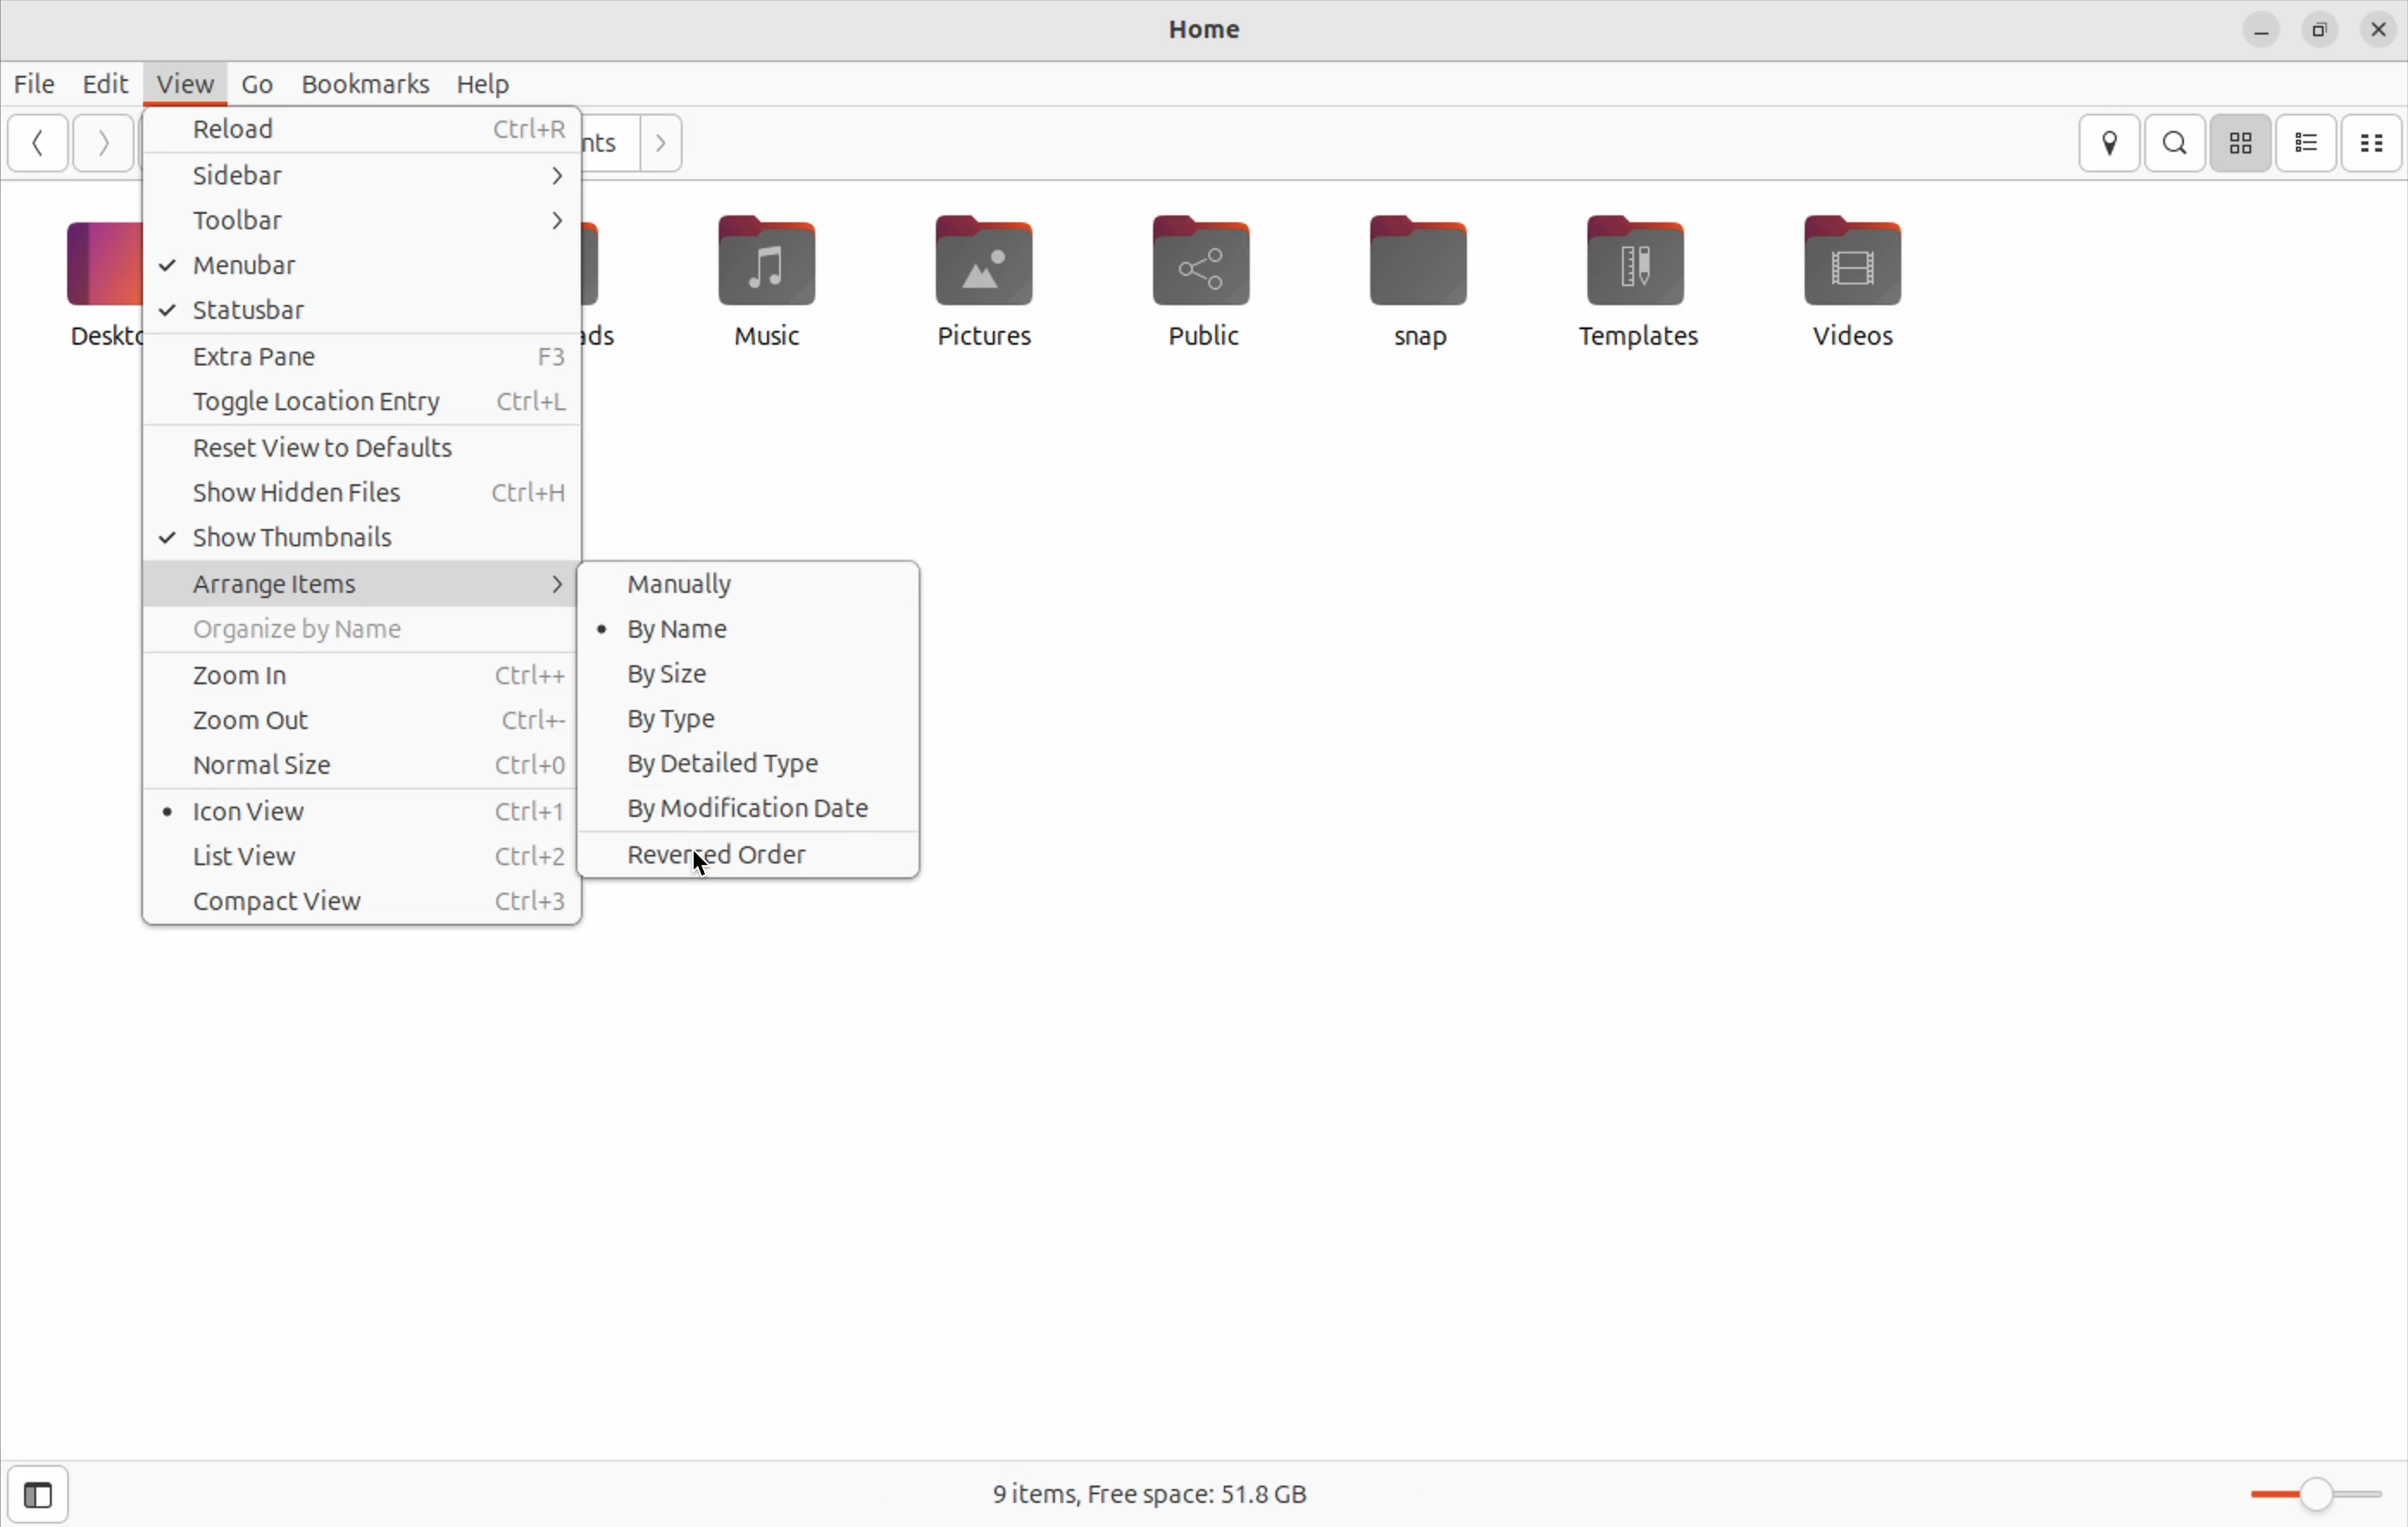 This screenshot has width=2408, height=1527. I want to click on compact view, so click(366, 901).